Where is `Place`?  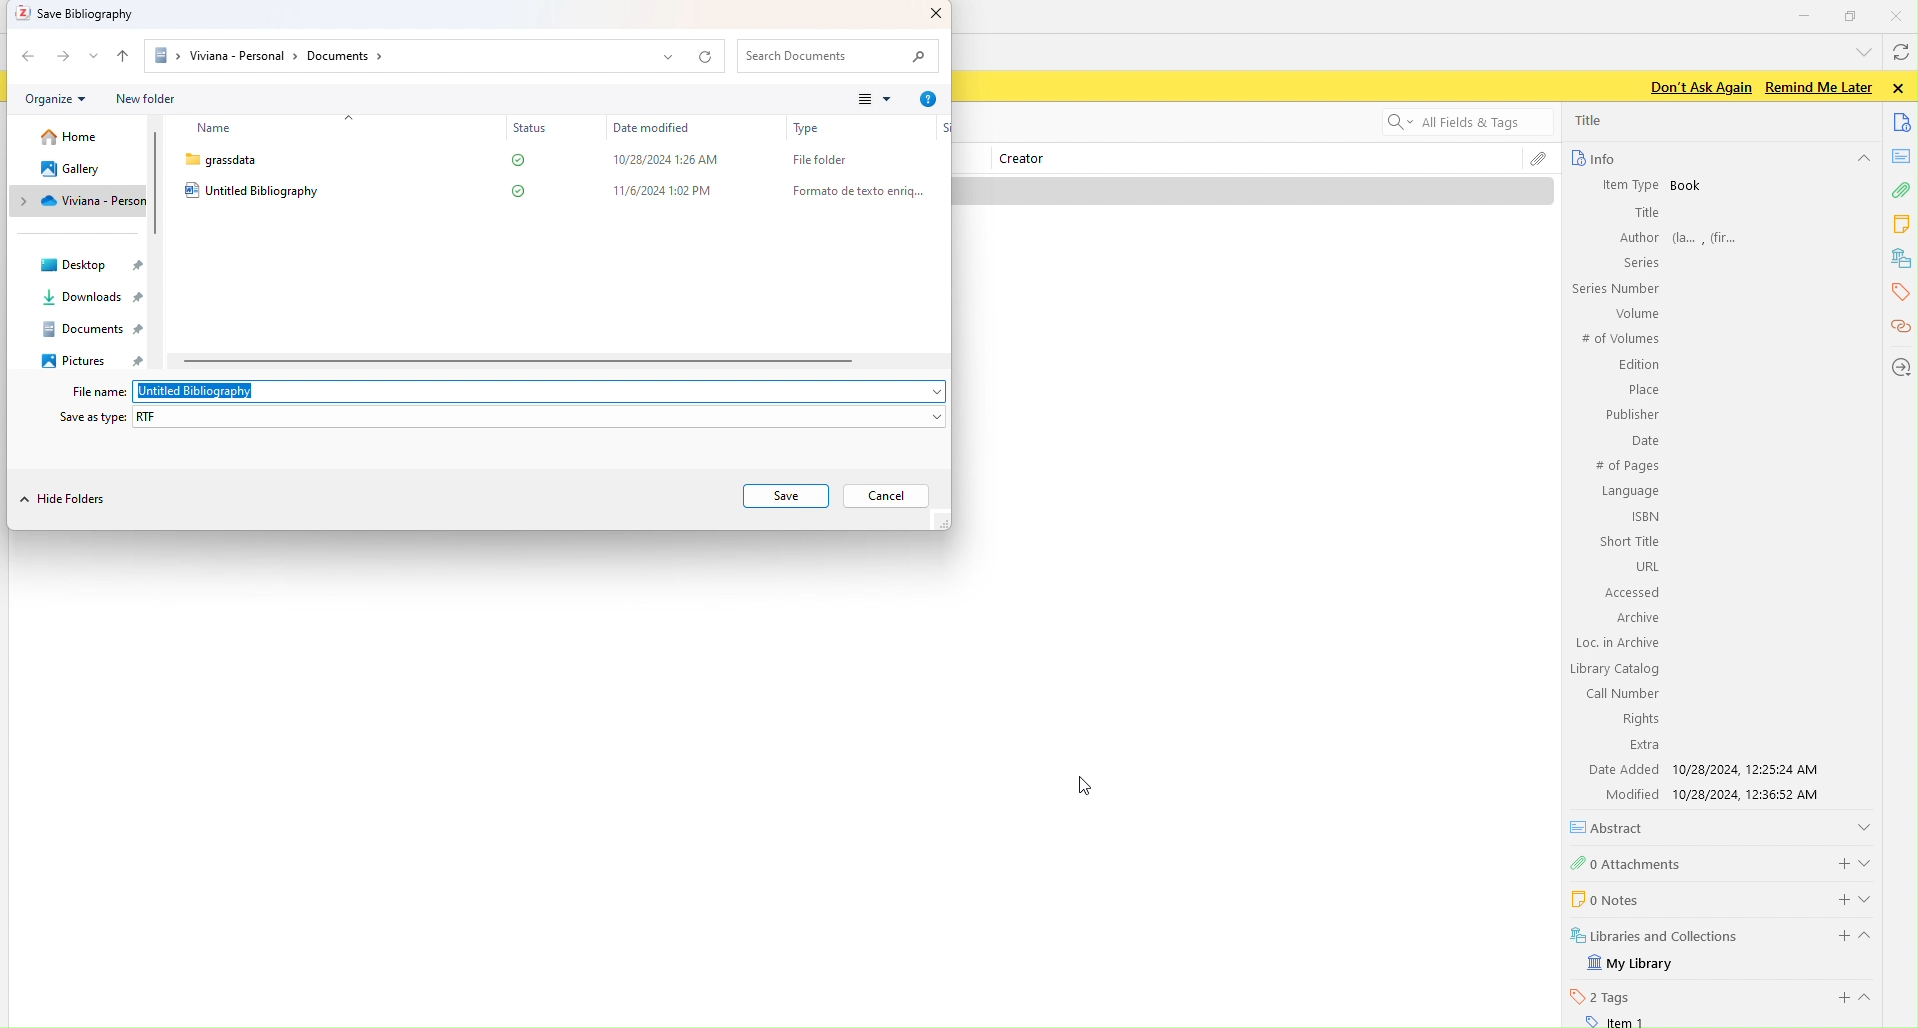
Place is located at coordinates (1641, 390).